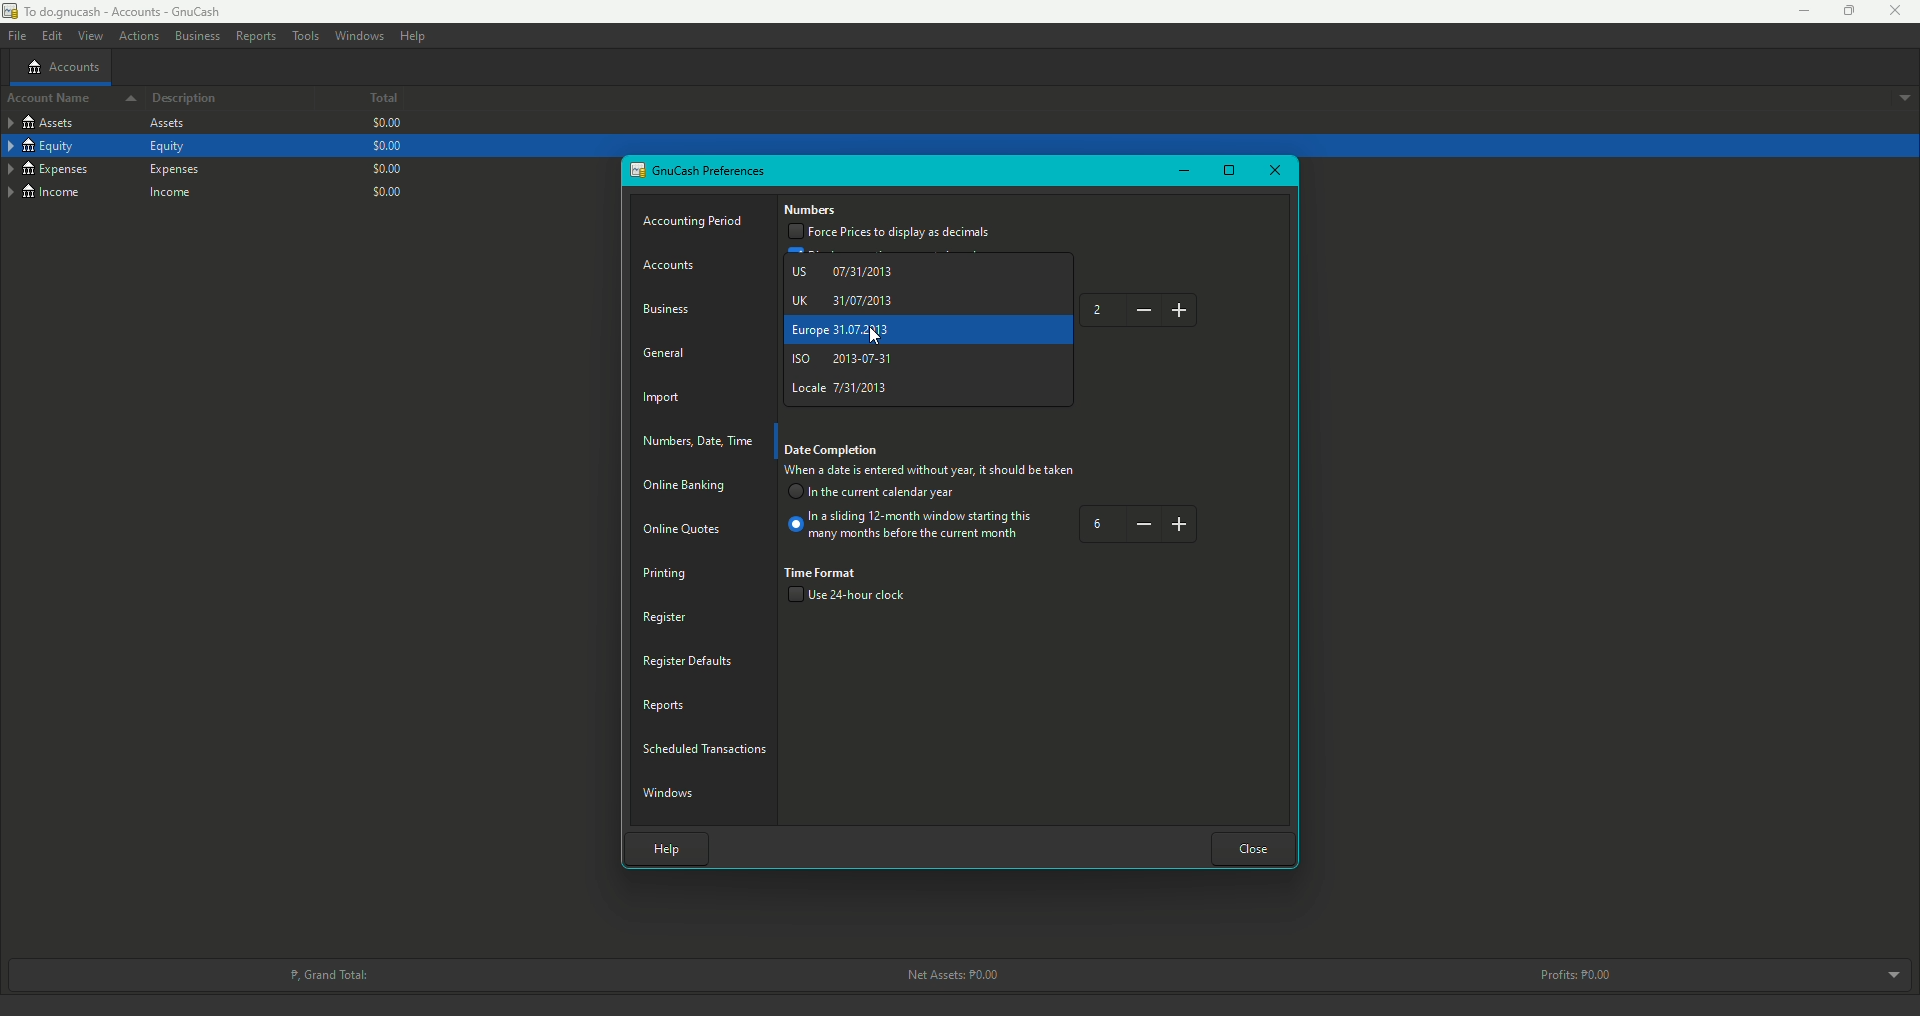 The image size is (1920, 1016). Describe the element at coordinates (823, 572) in the screenshot. I see `Time Format` at that location.